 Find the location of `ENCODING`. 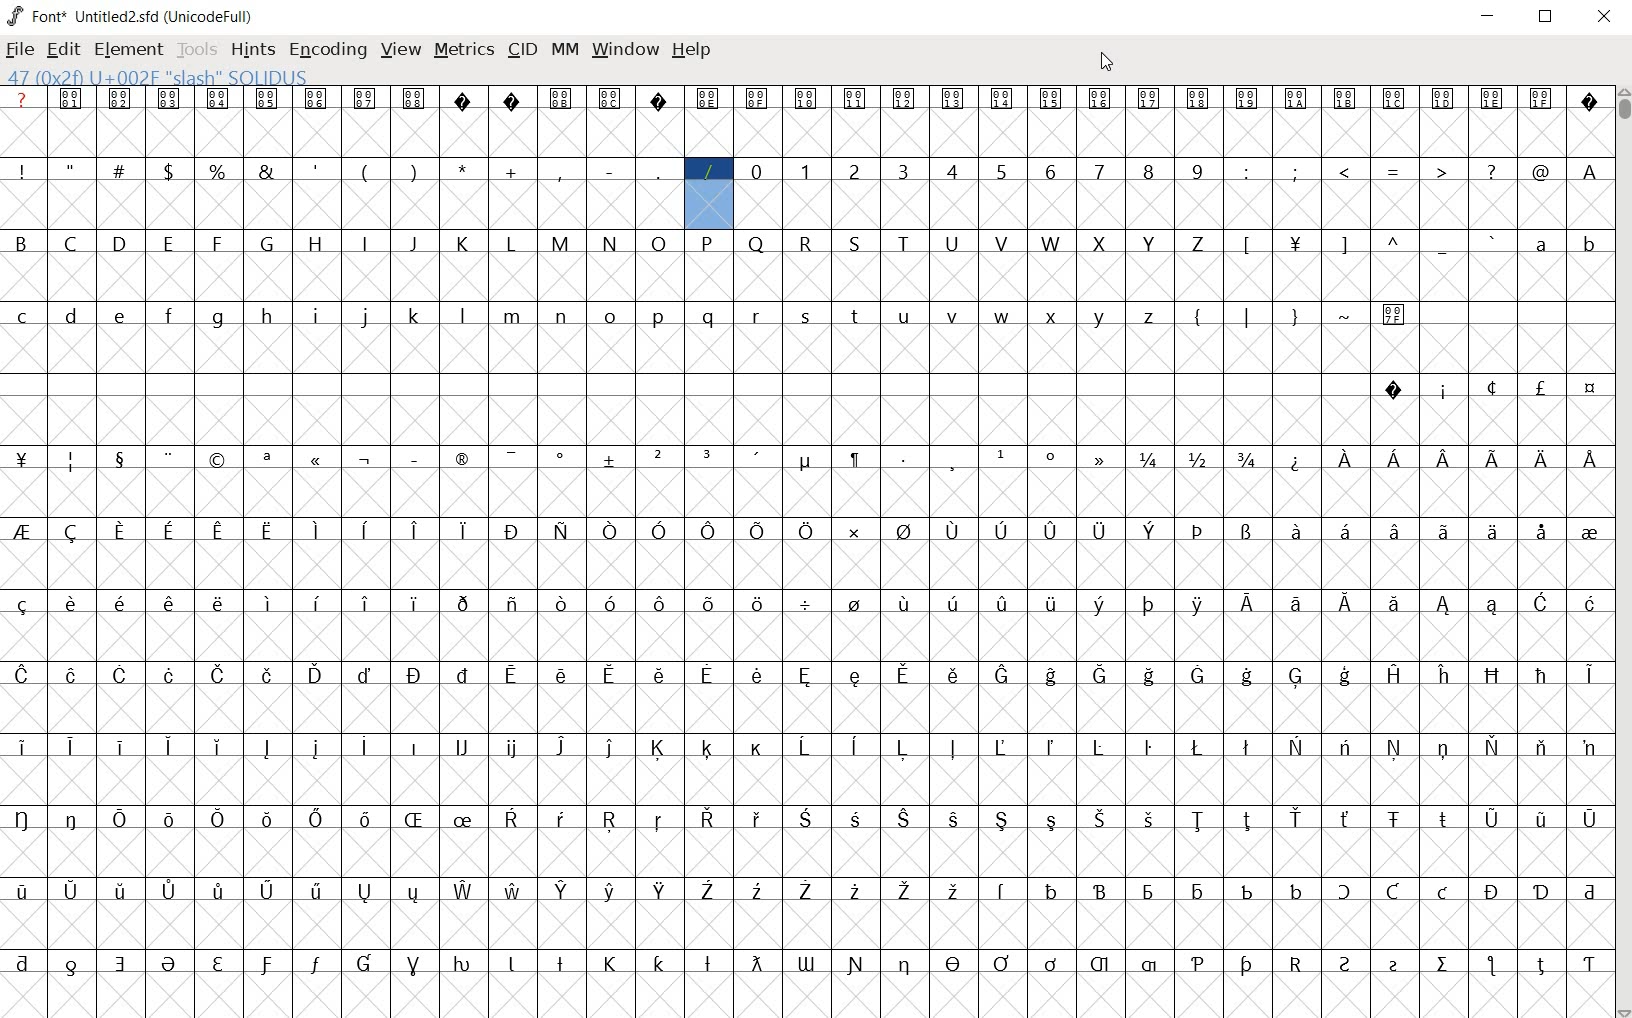

ENCODING is located at coordinates (326, 49).